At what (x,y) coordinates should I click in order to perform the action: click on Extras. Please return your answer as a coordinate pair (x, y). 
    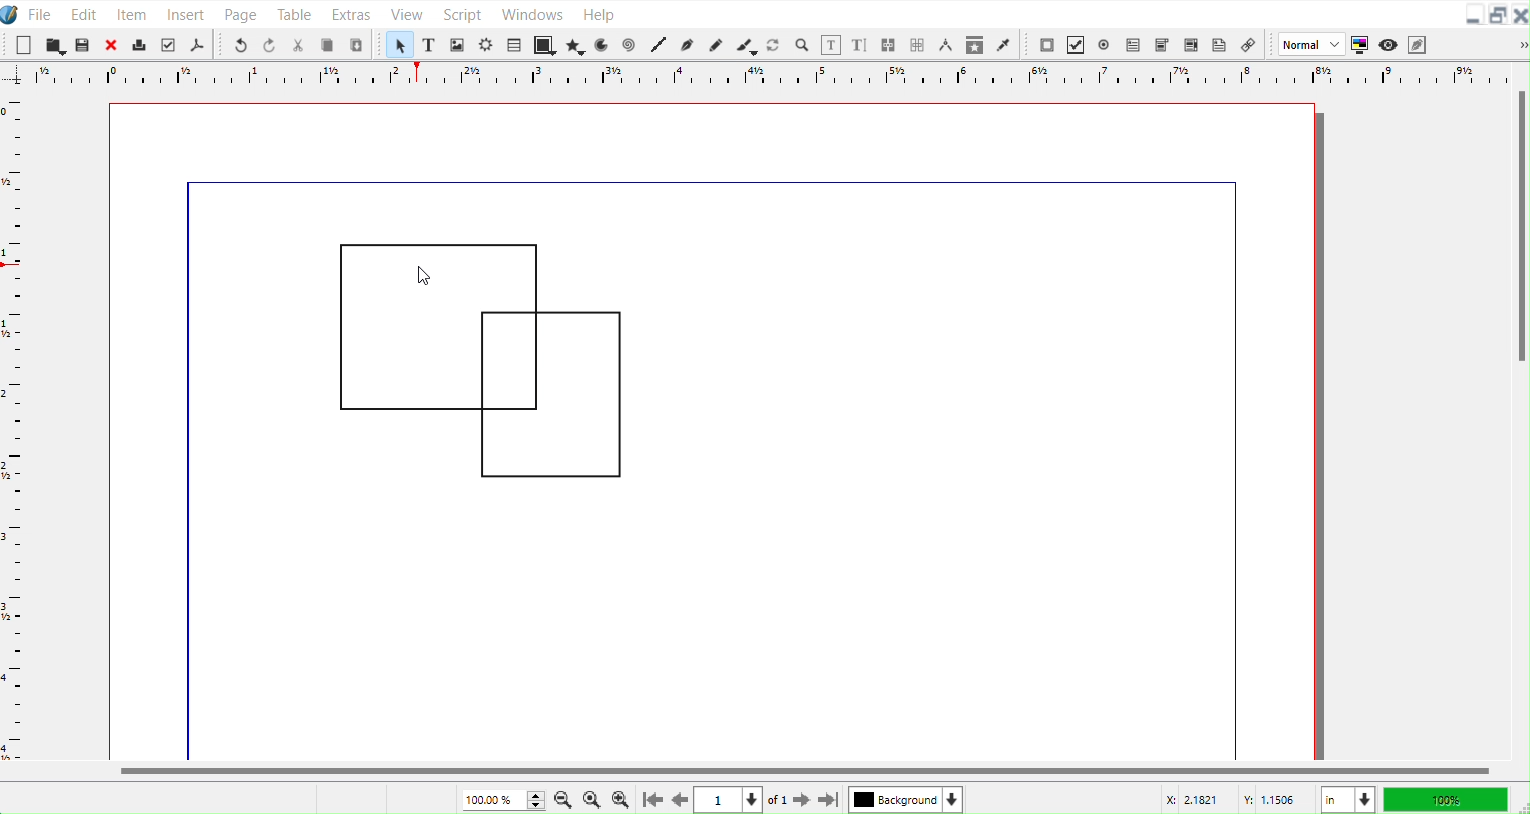
    Looking at the image, I should click on (352, 13).